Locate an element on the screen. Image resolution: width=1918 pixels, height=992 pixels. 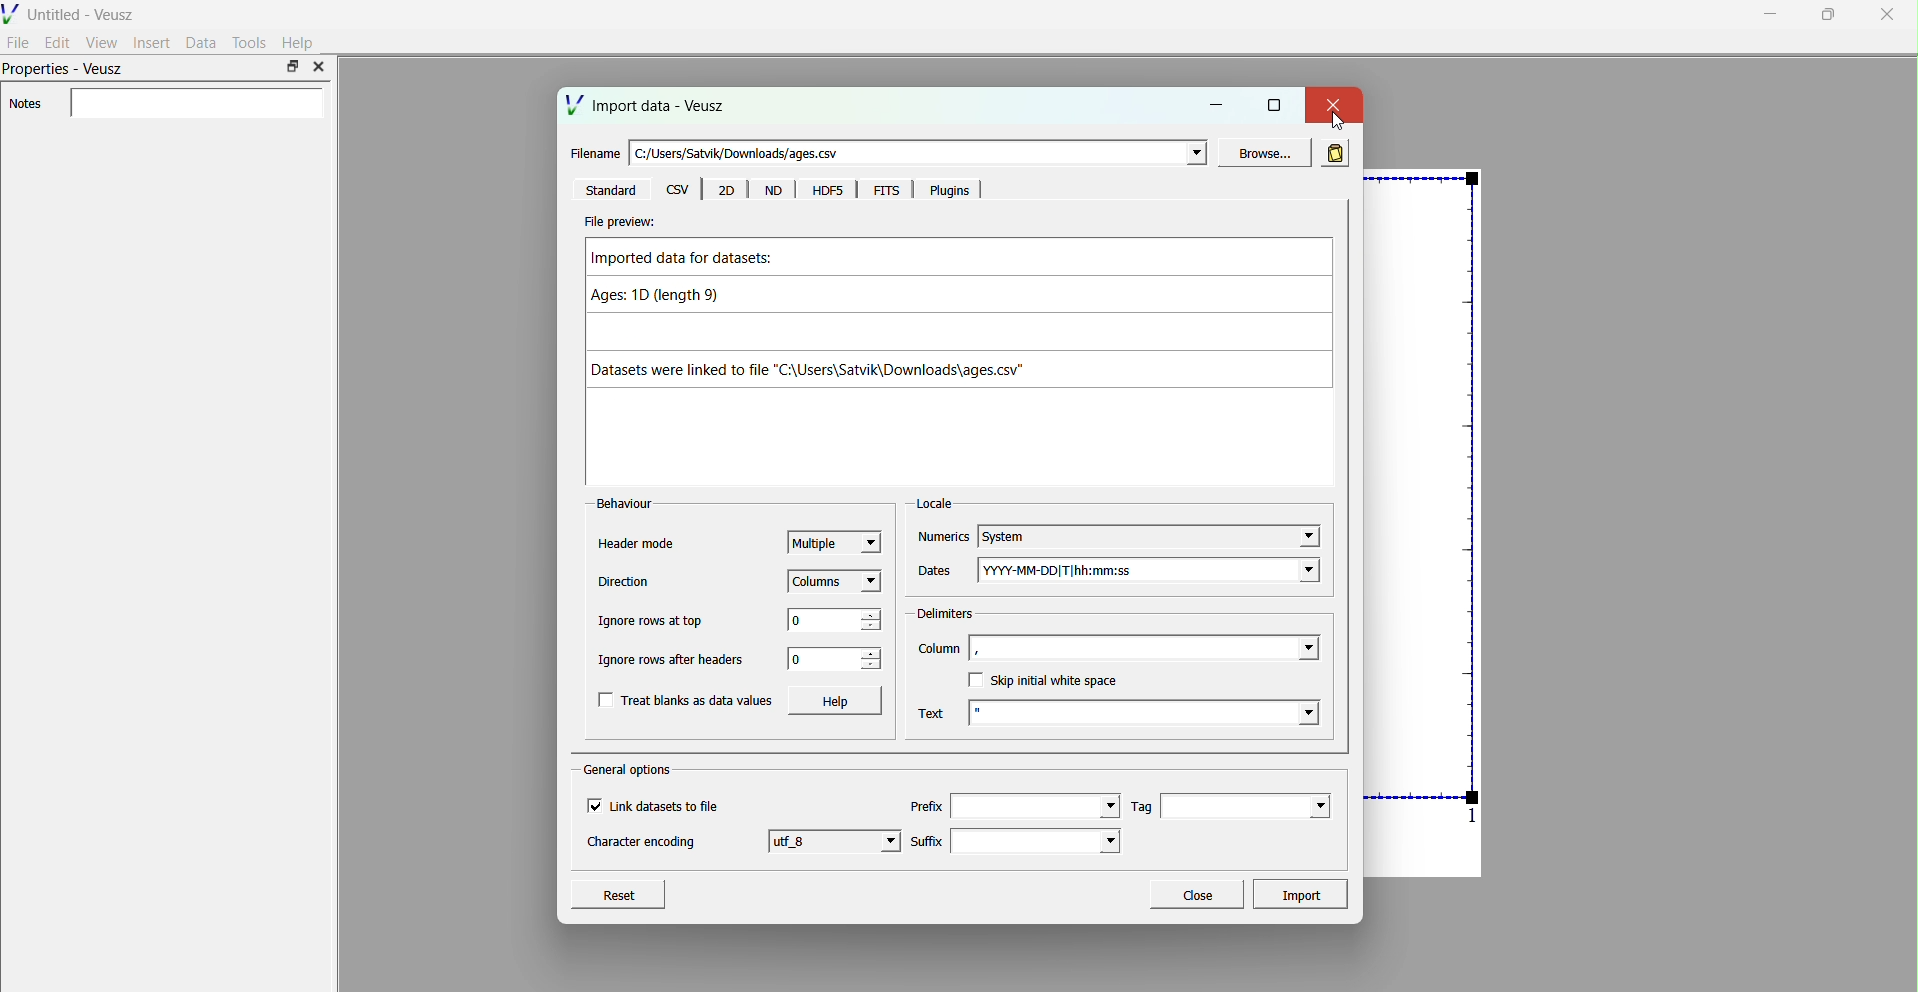
enter file name field is located at coordinates (921, 154).